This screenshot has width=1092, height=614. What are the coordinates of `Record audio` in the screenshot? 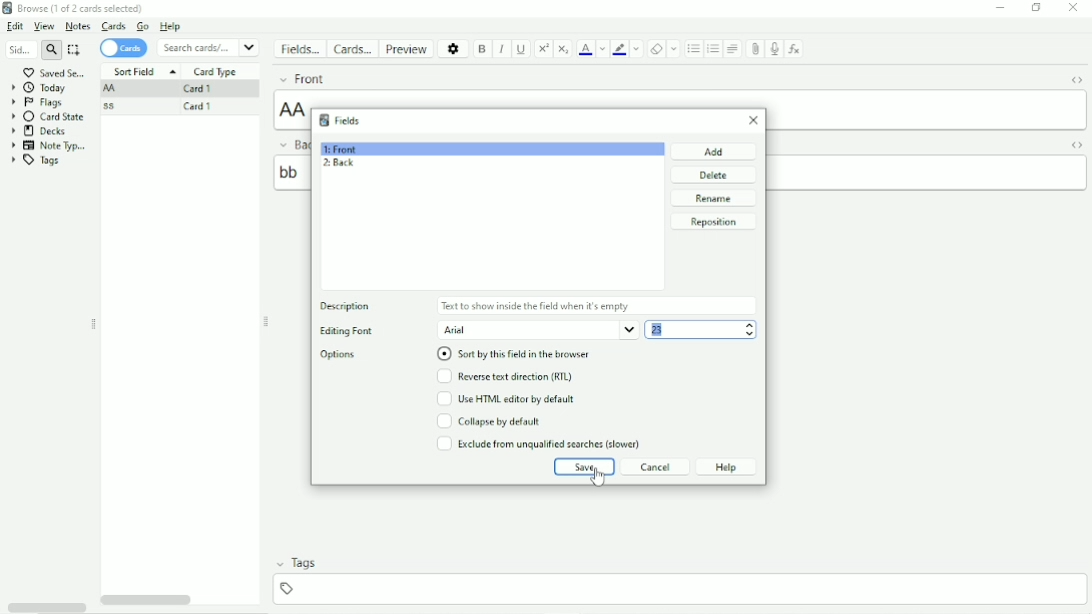 It's located at (774, 50).